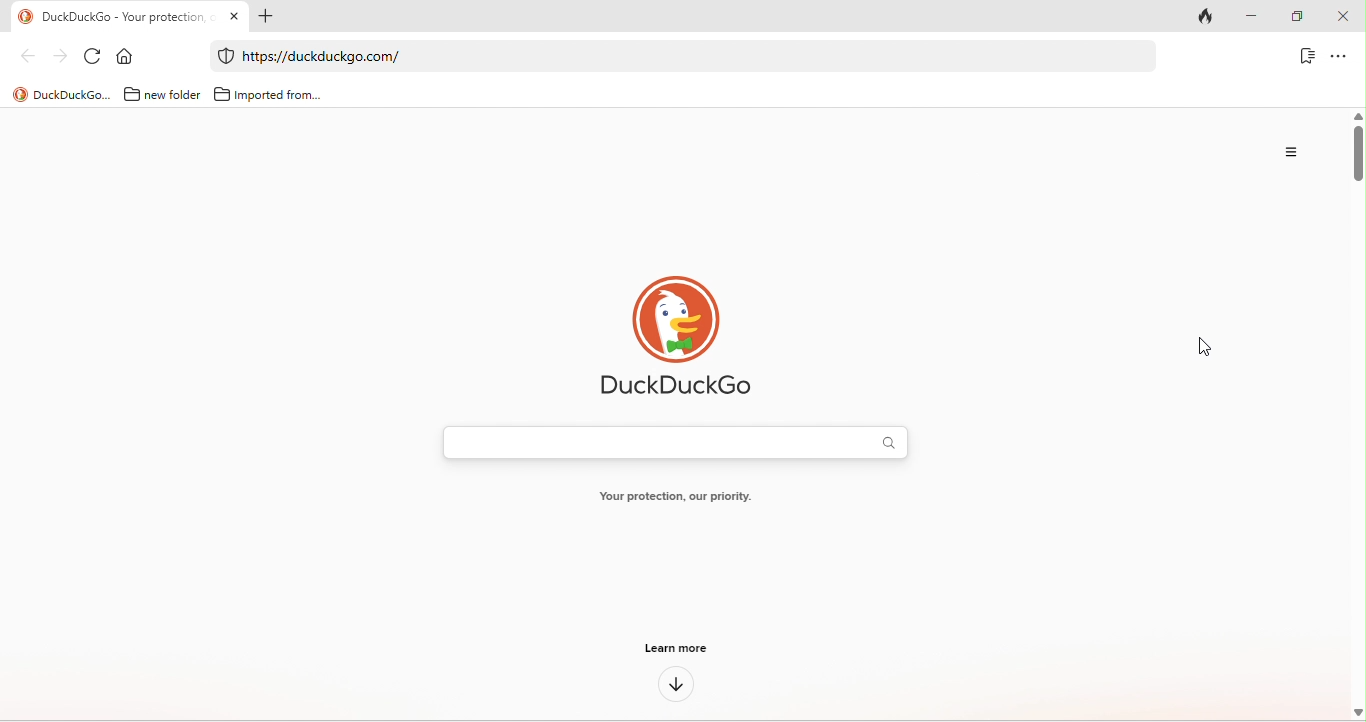  I want to click on imported from, so click(267, 91).